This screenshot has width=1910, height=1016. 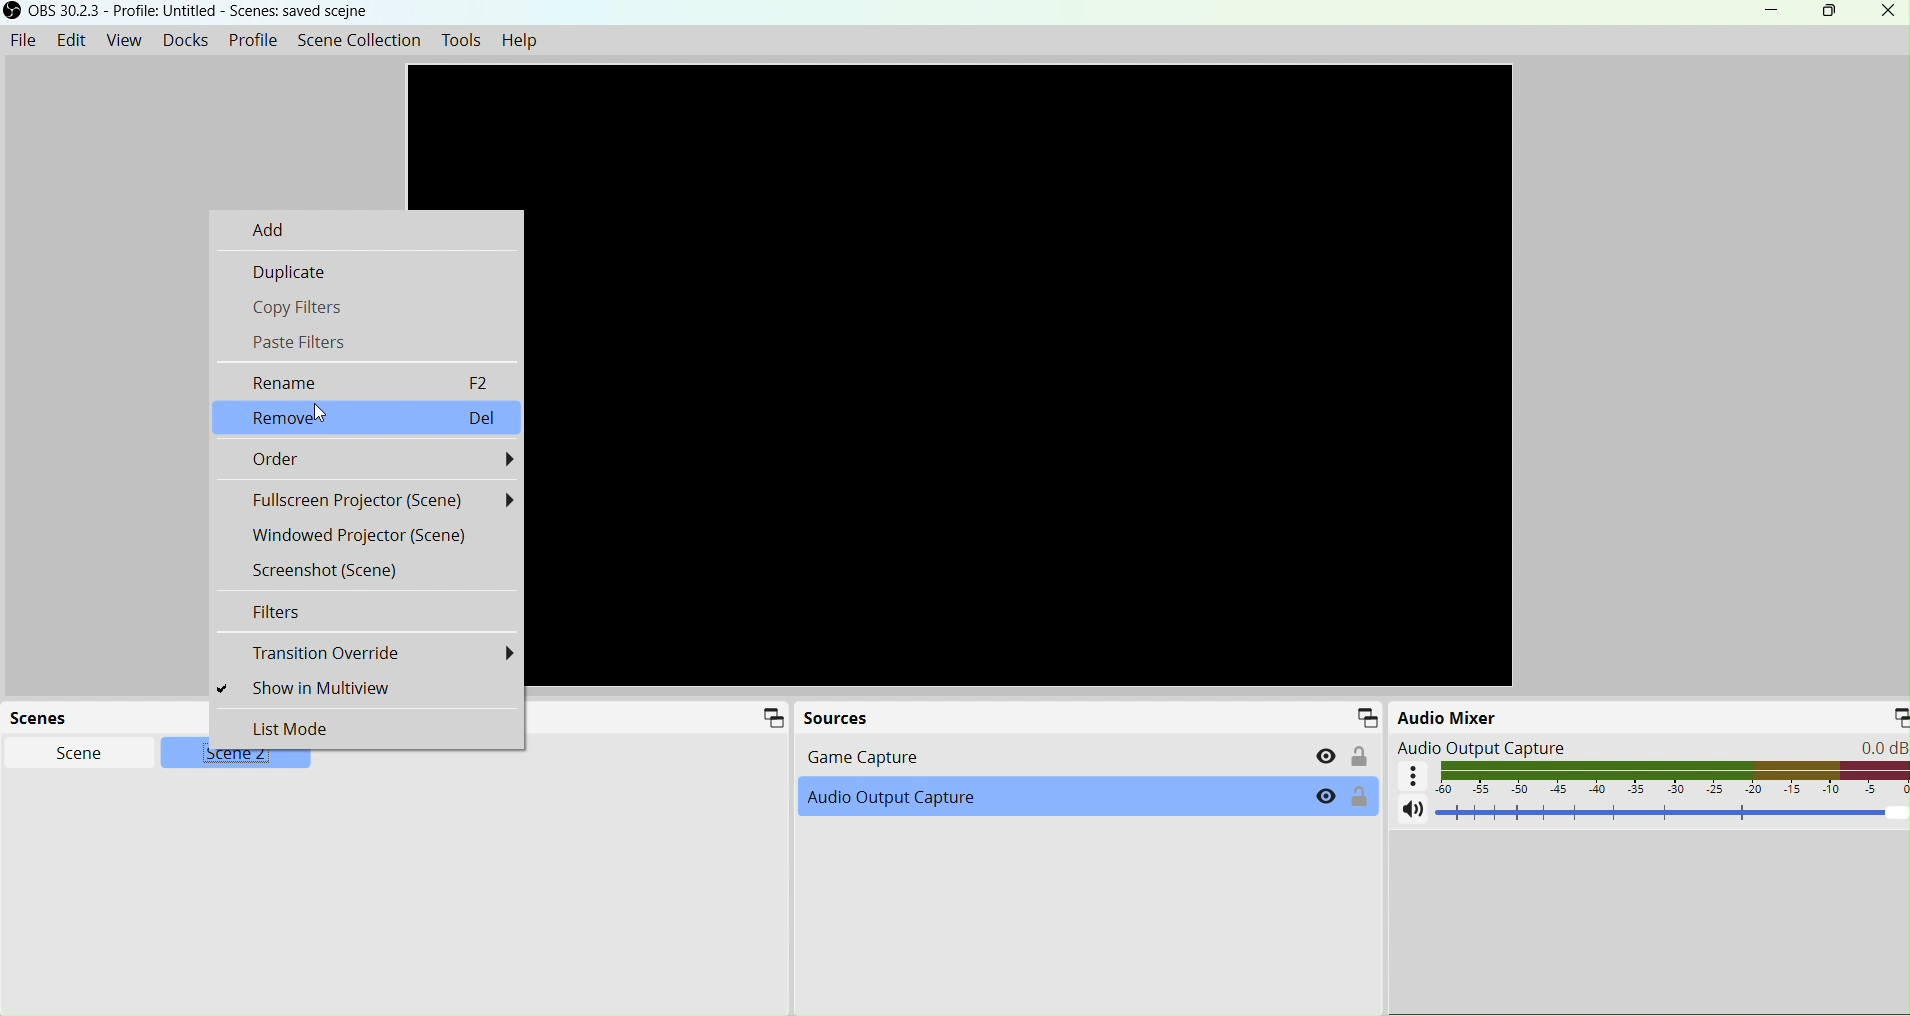 I want to click on Transition Override, so click(x=366, y=653).